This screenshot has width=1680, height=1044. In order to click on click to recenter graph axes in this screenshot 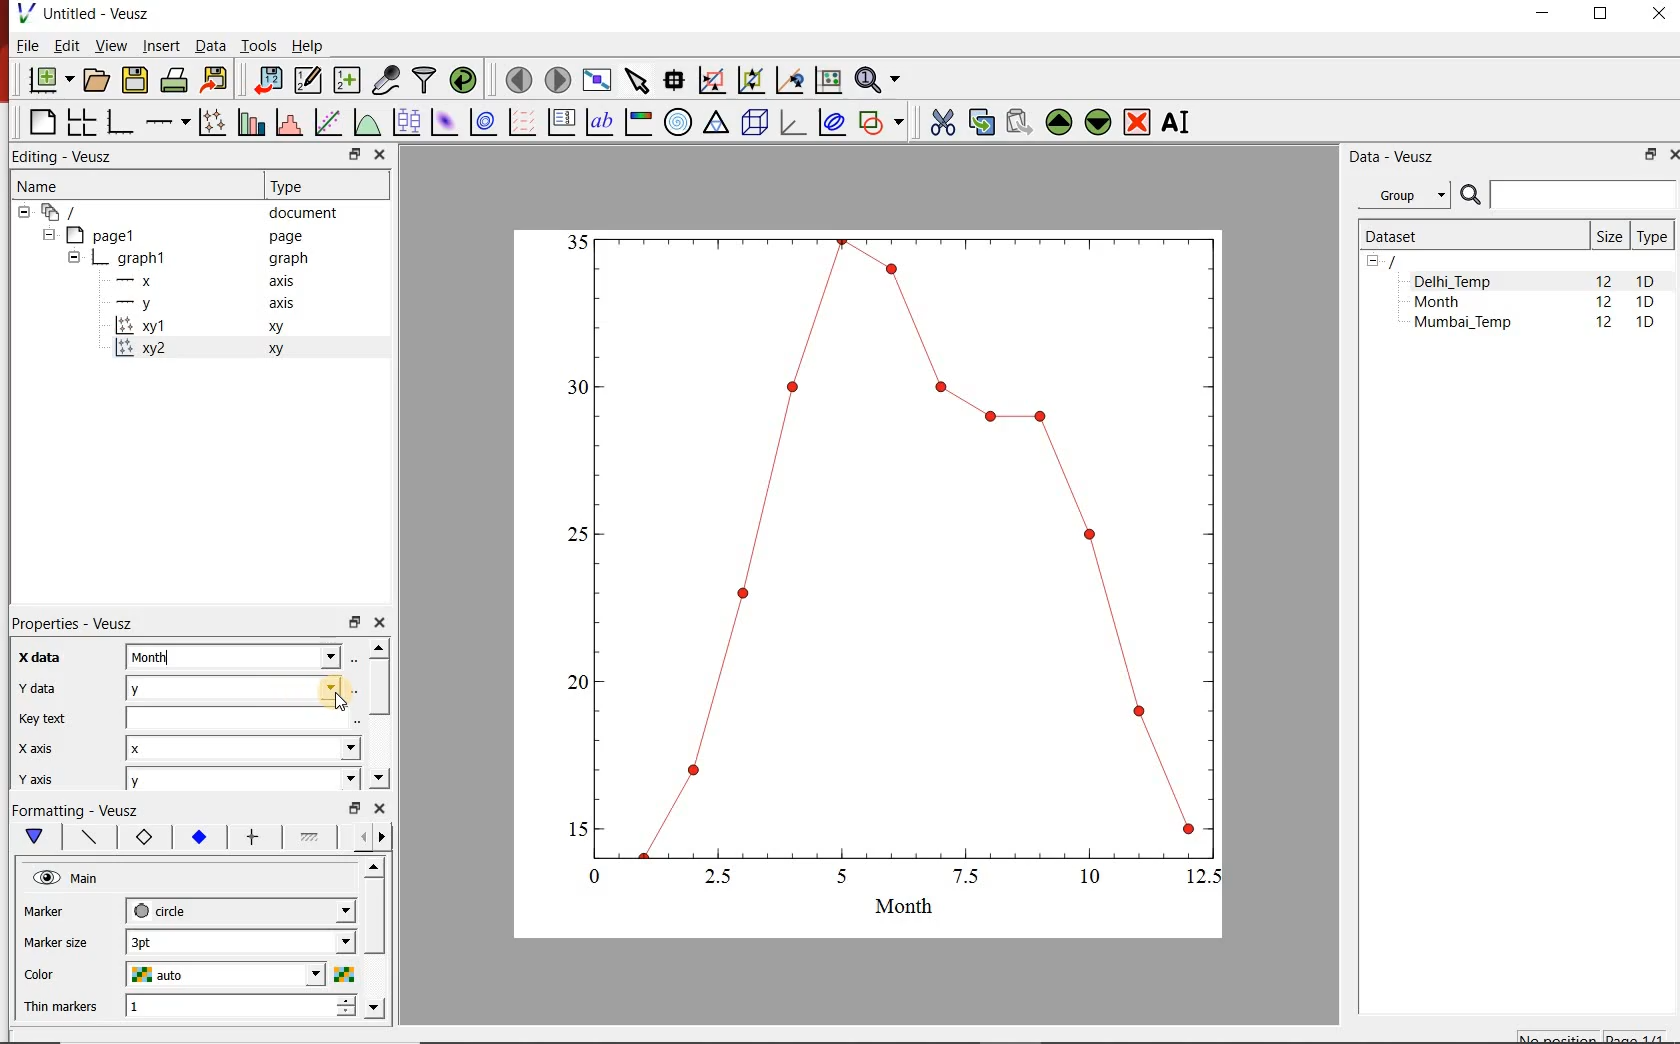, I will do `click(789, 81)`.